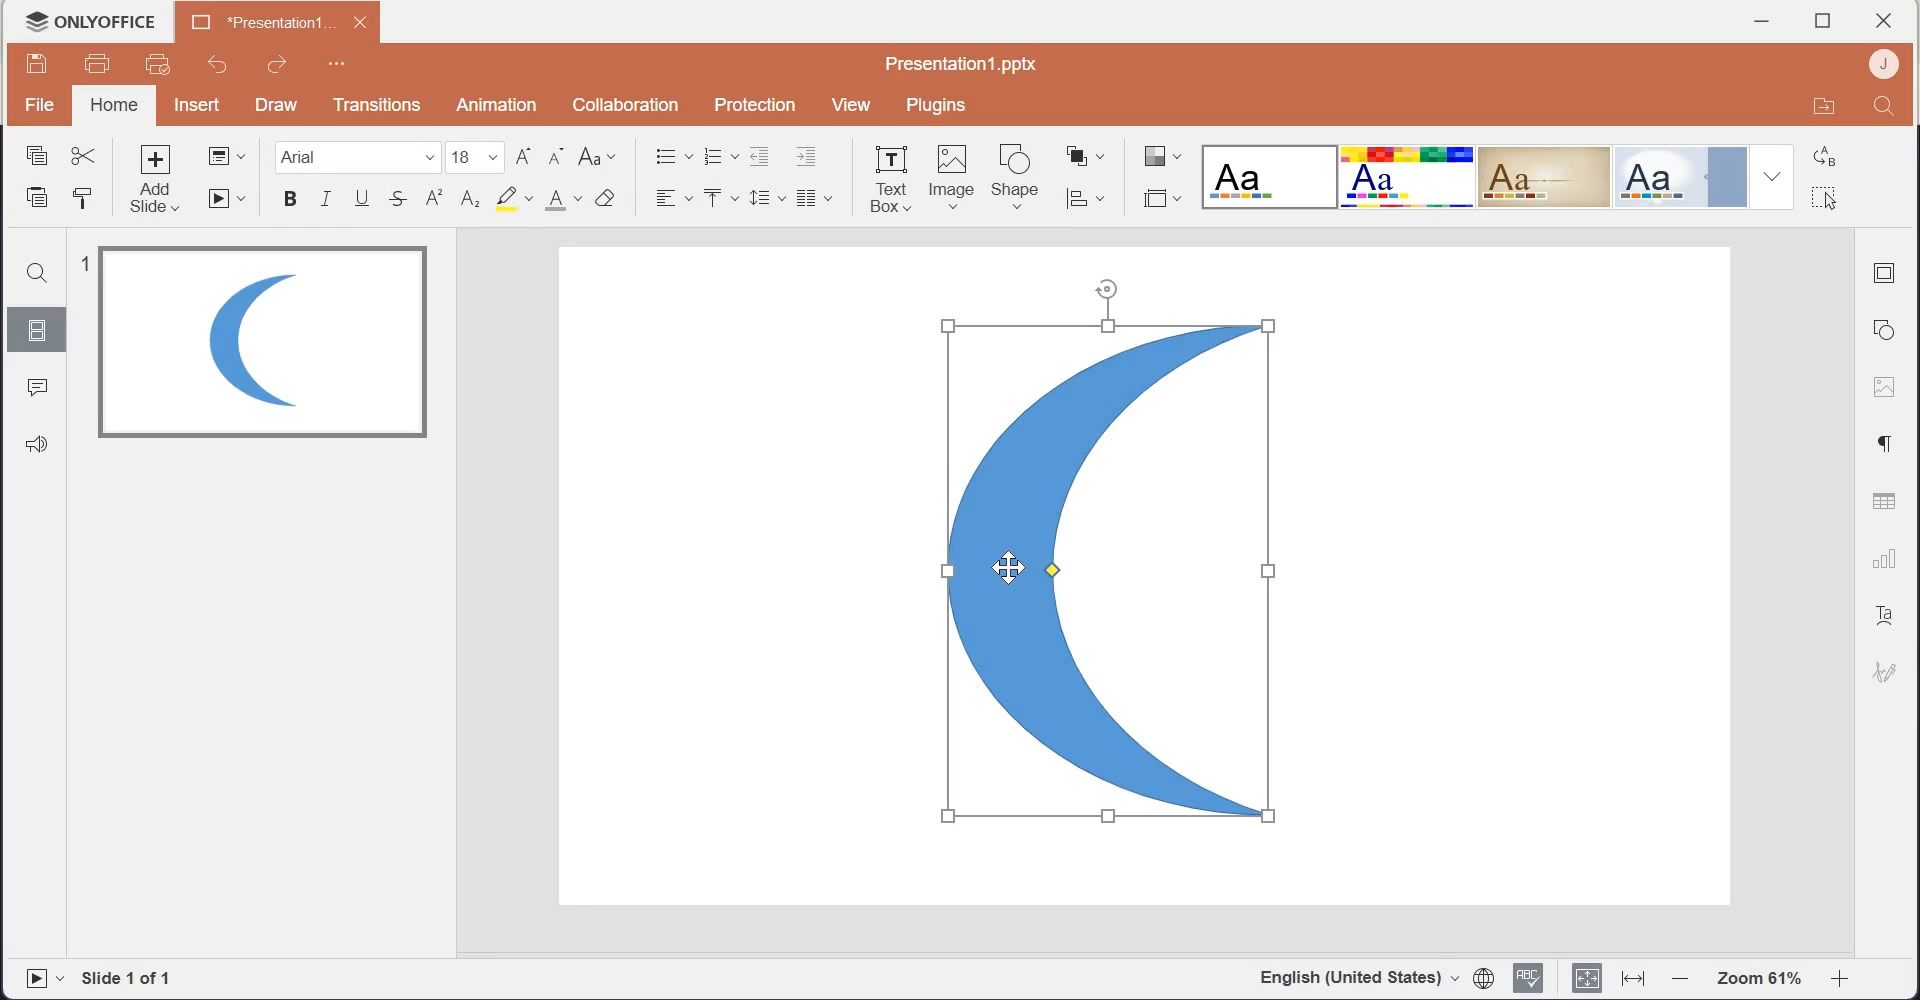  What do you see at coordinates (1486, 977) in the screenshot?
I see `Set document language` at bounding box center [1486, 977].